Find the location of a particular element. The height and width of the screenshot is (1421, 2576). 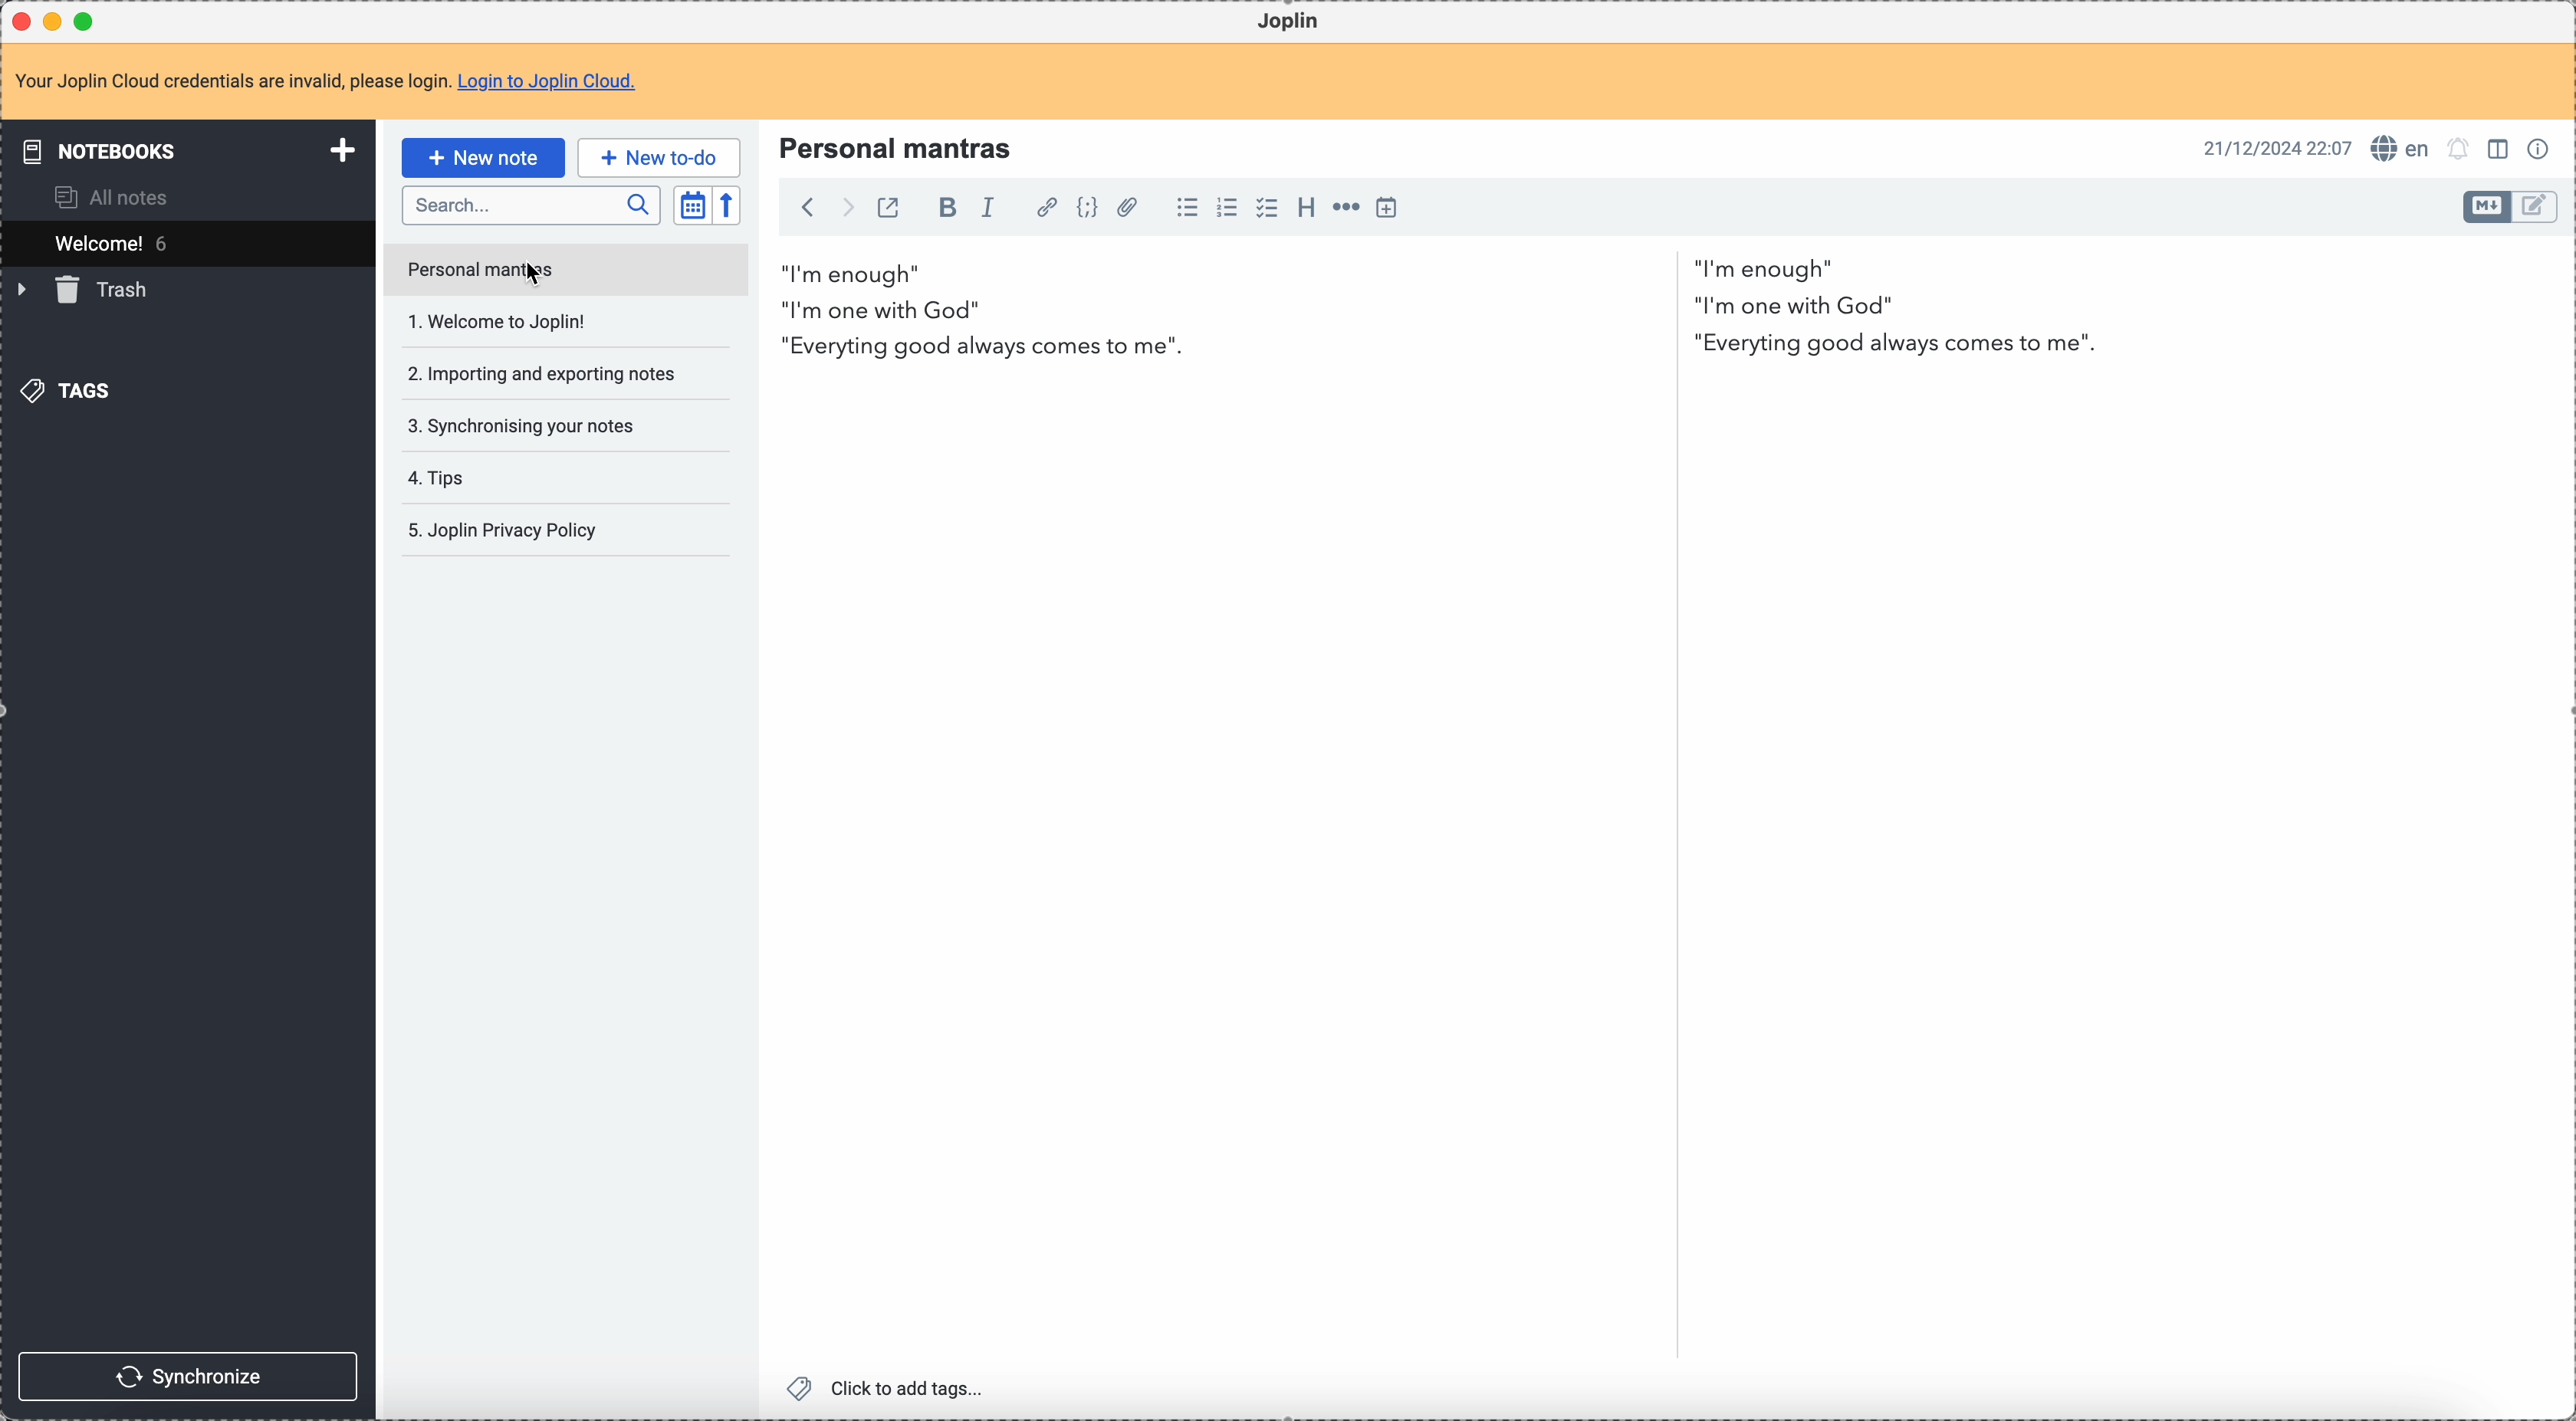

insert time is located at coordinates (1386, 210).